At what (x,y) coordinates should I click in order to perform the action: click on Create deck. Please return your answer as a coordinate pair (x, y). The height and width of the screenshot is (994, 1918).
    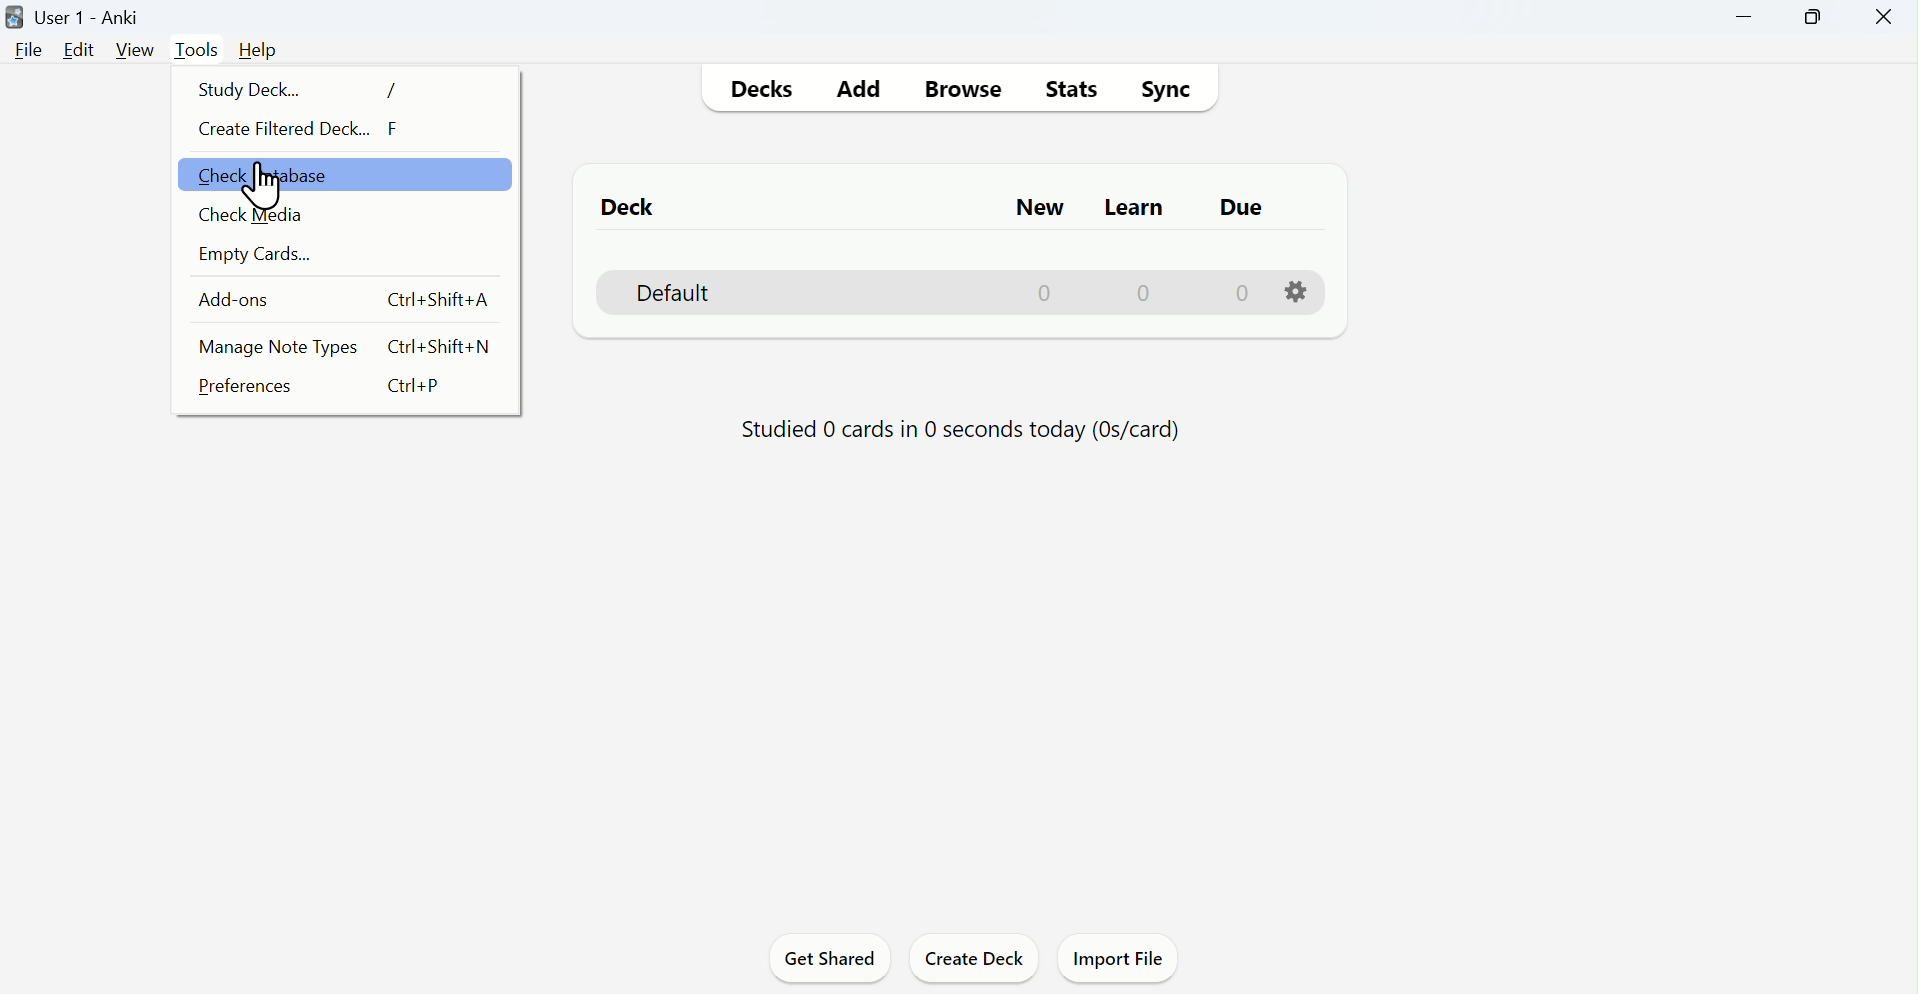
    Looking at the image, I should click on (972, 959).